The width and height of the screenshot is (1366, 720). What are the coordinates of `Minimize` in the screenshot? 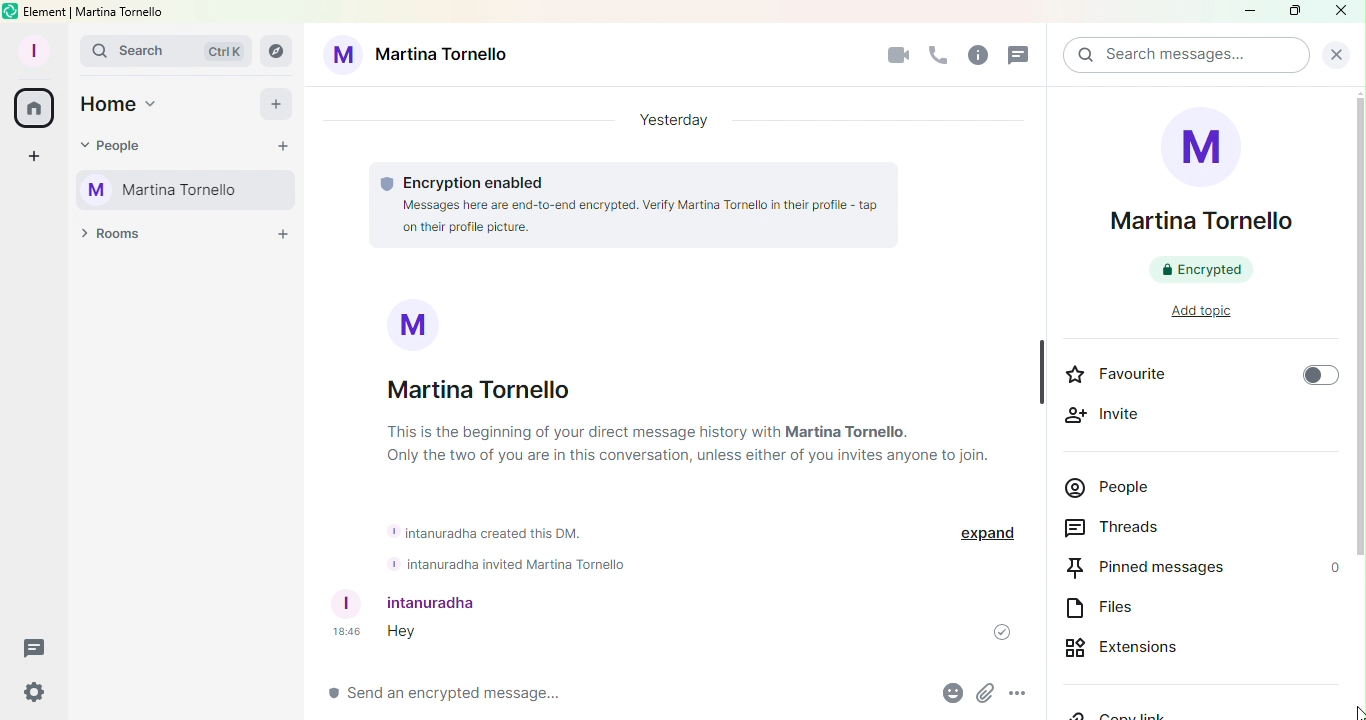 It's located at (1249, 13).